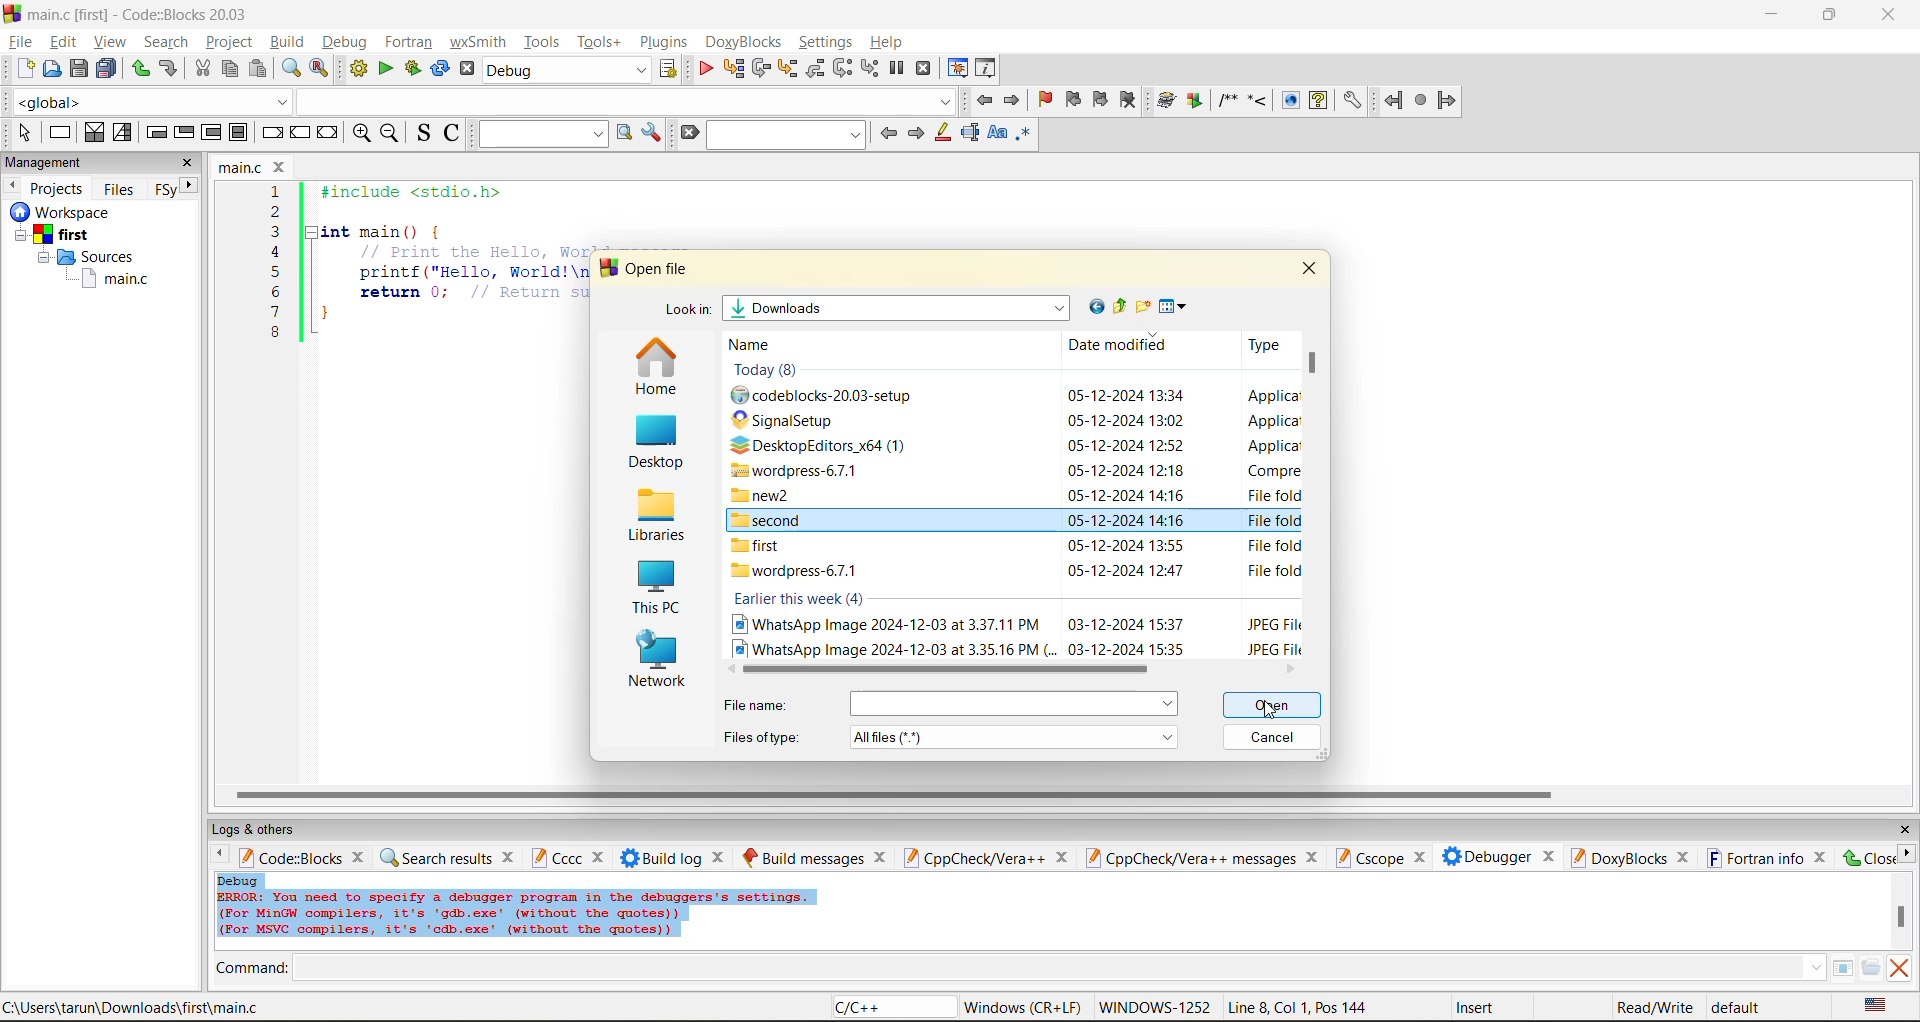 The height and width of the screenshot is (1022, 1920). What do you see at coordinates (970, 133) in the screenshot?
I see `selected text` at bounding box center [970, 133].